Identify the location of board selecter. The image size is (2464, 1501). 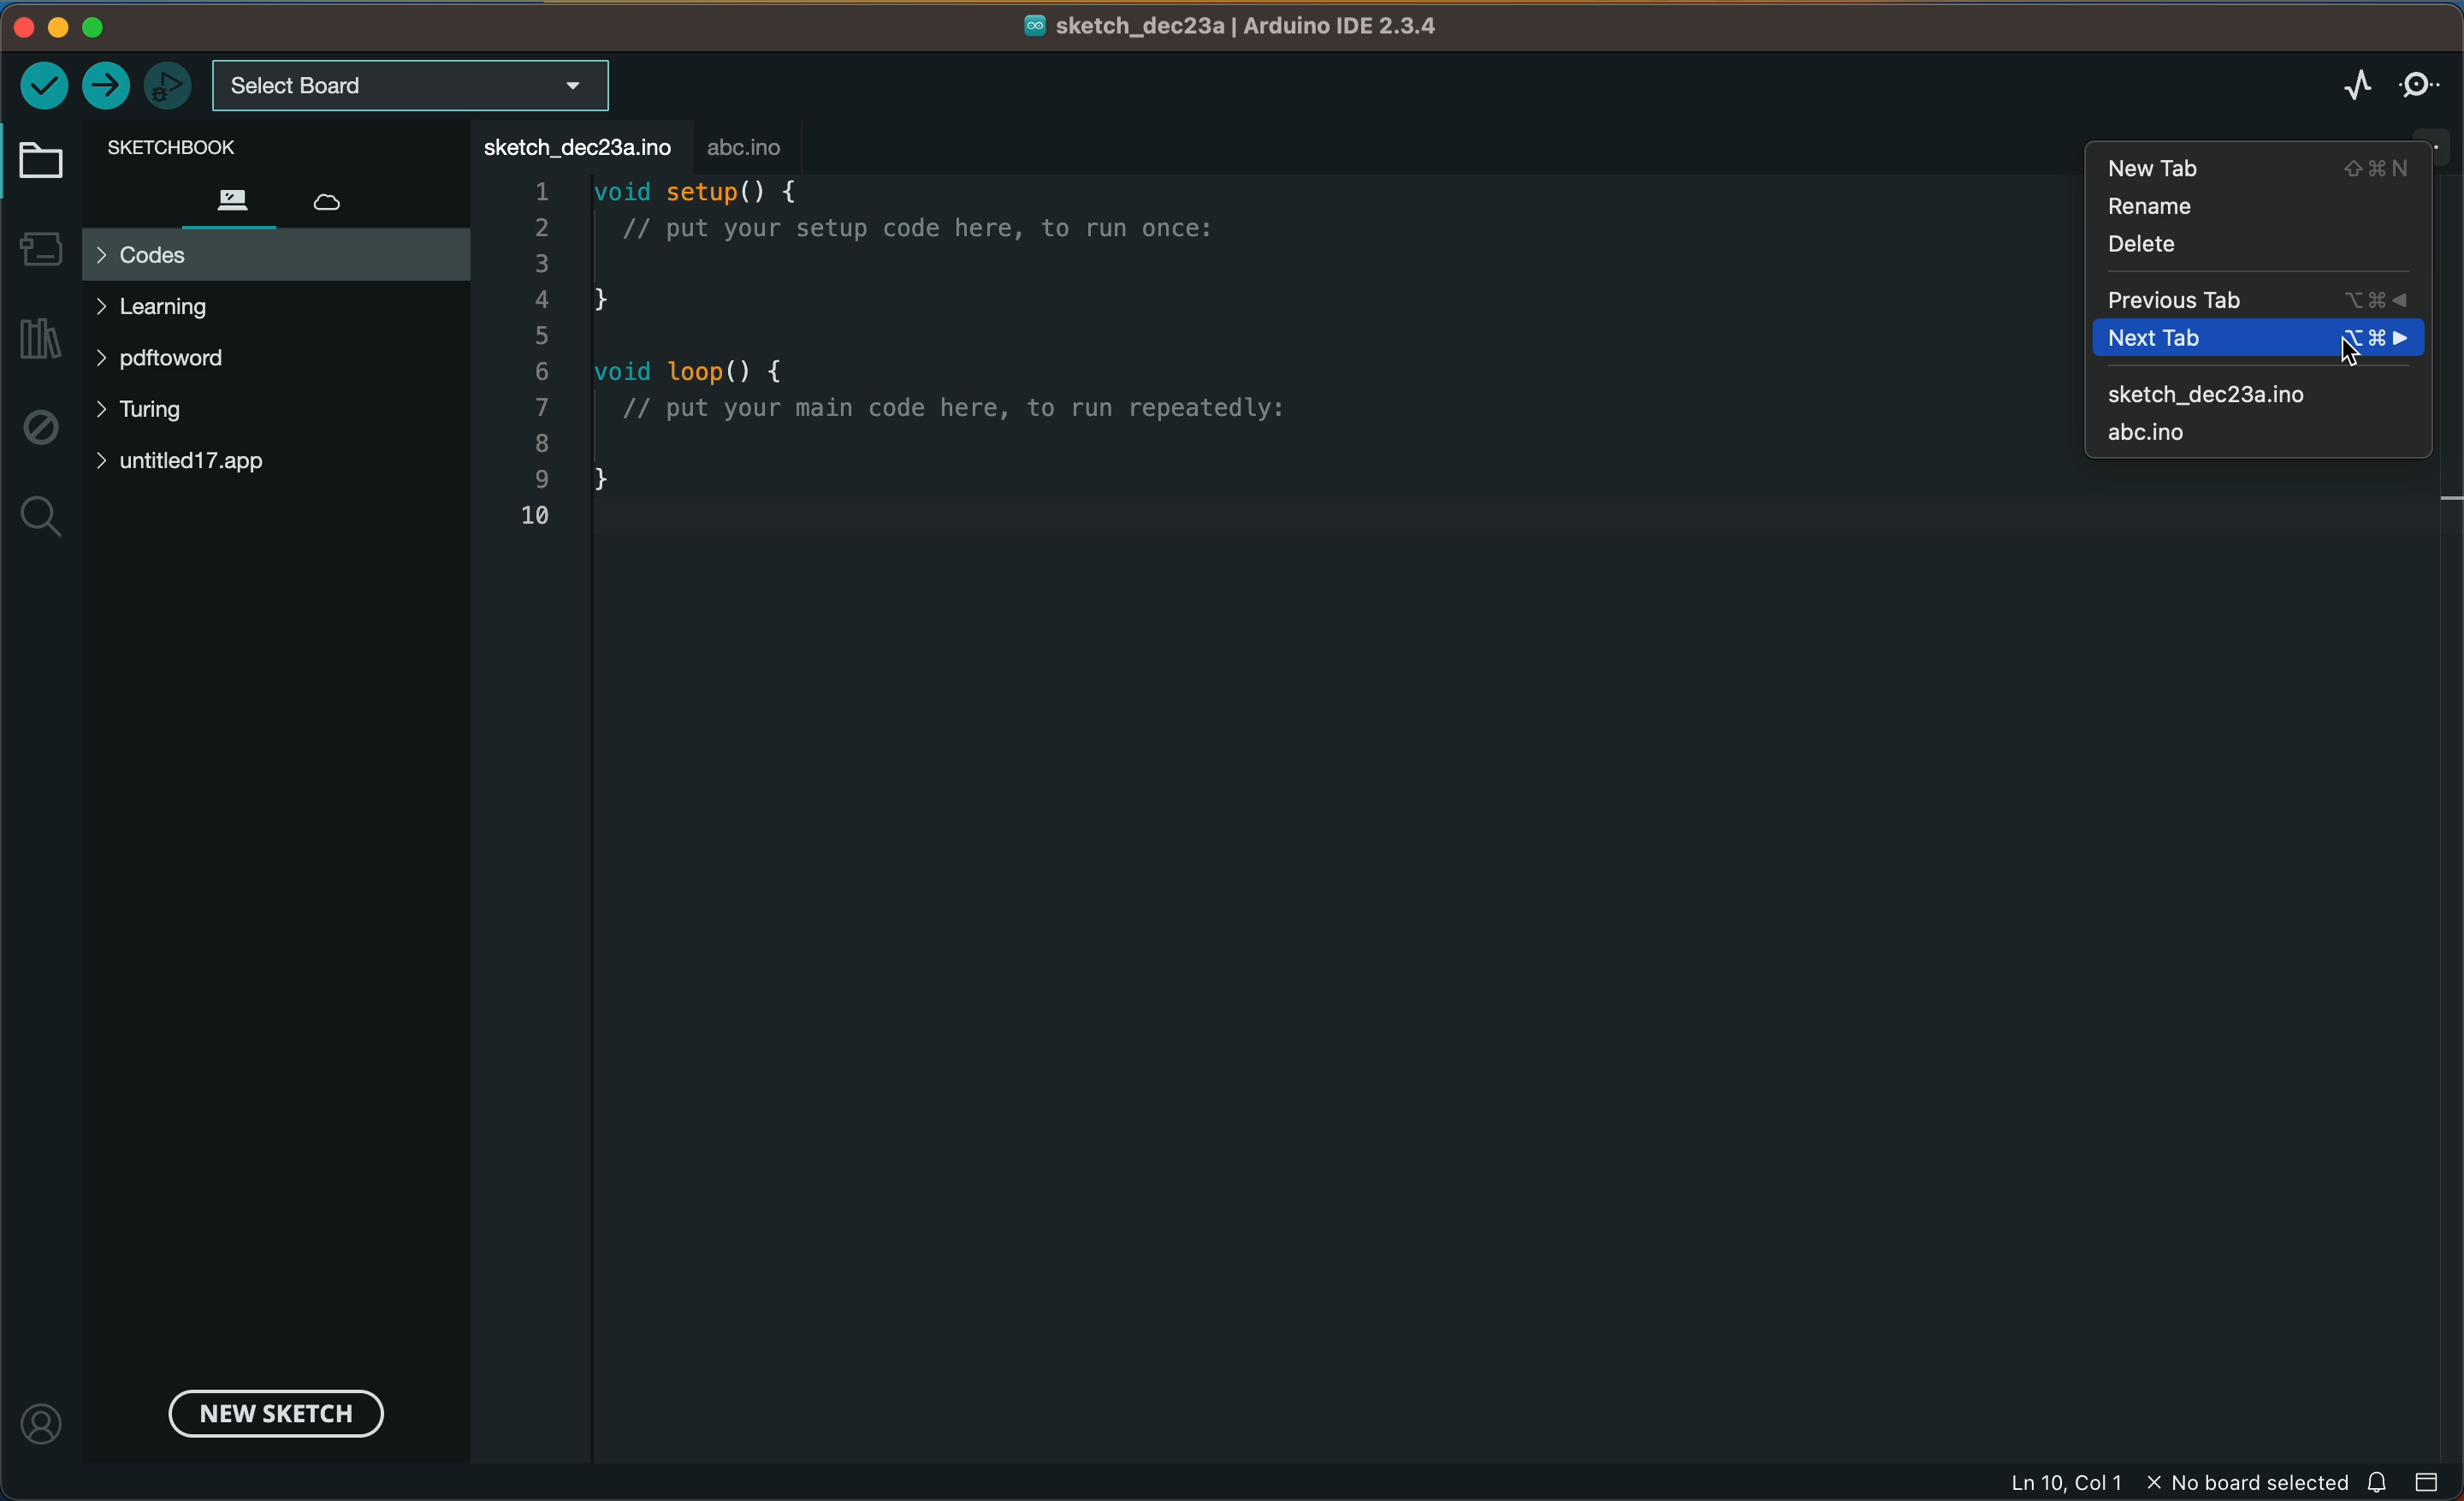
(416, 86).